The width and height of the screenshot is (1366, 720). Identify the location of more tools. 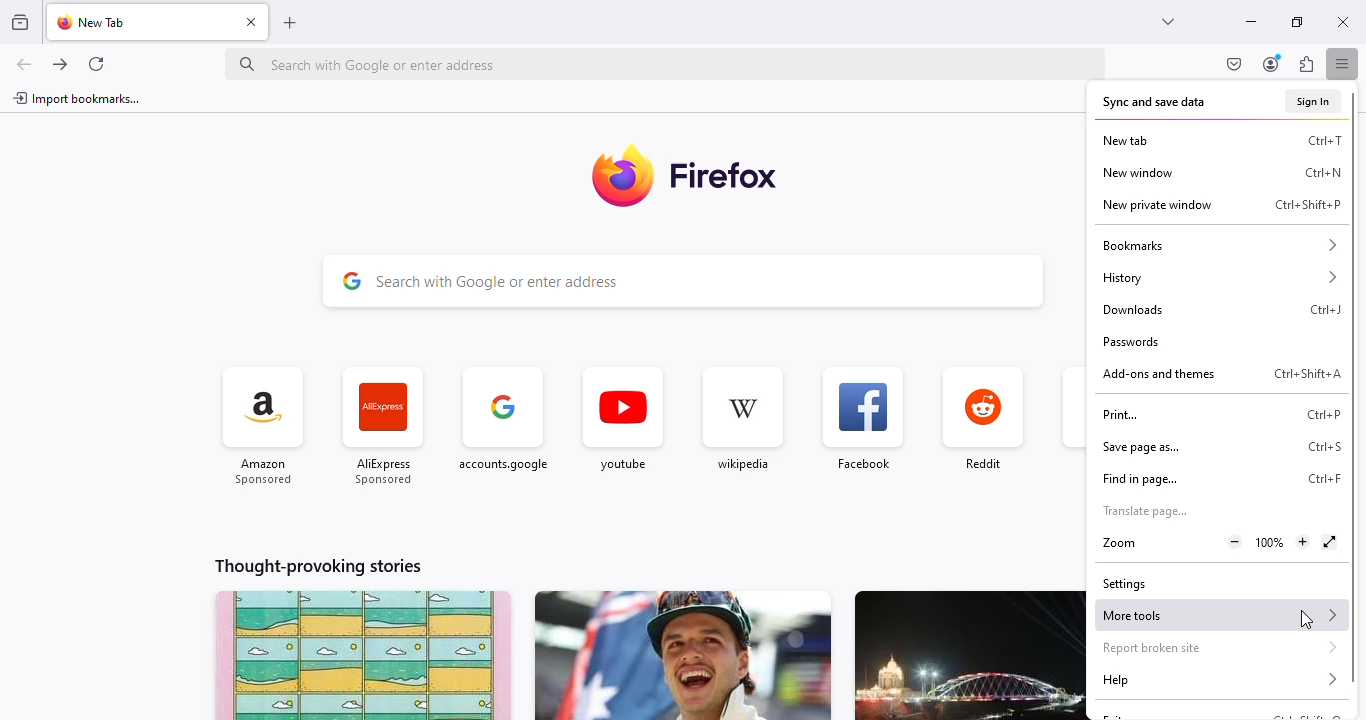
(1219, 614).